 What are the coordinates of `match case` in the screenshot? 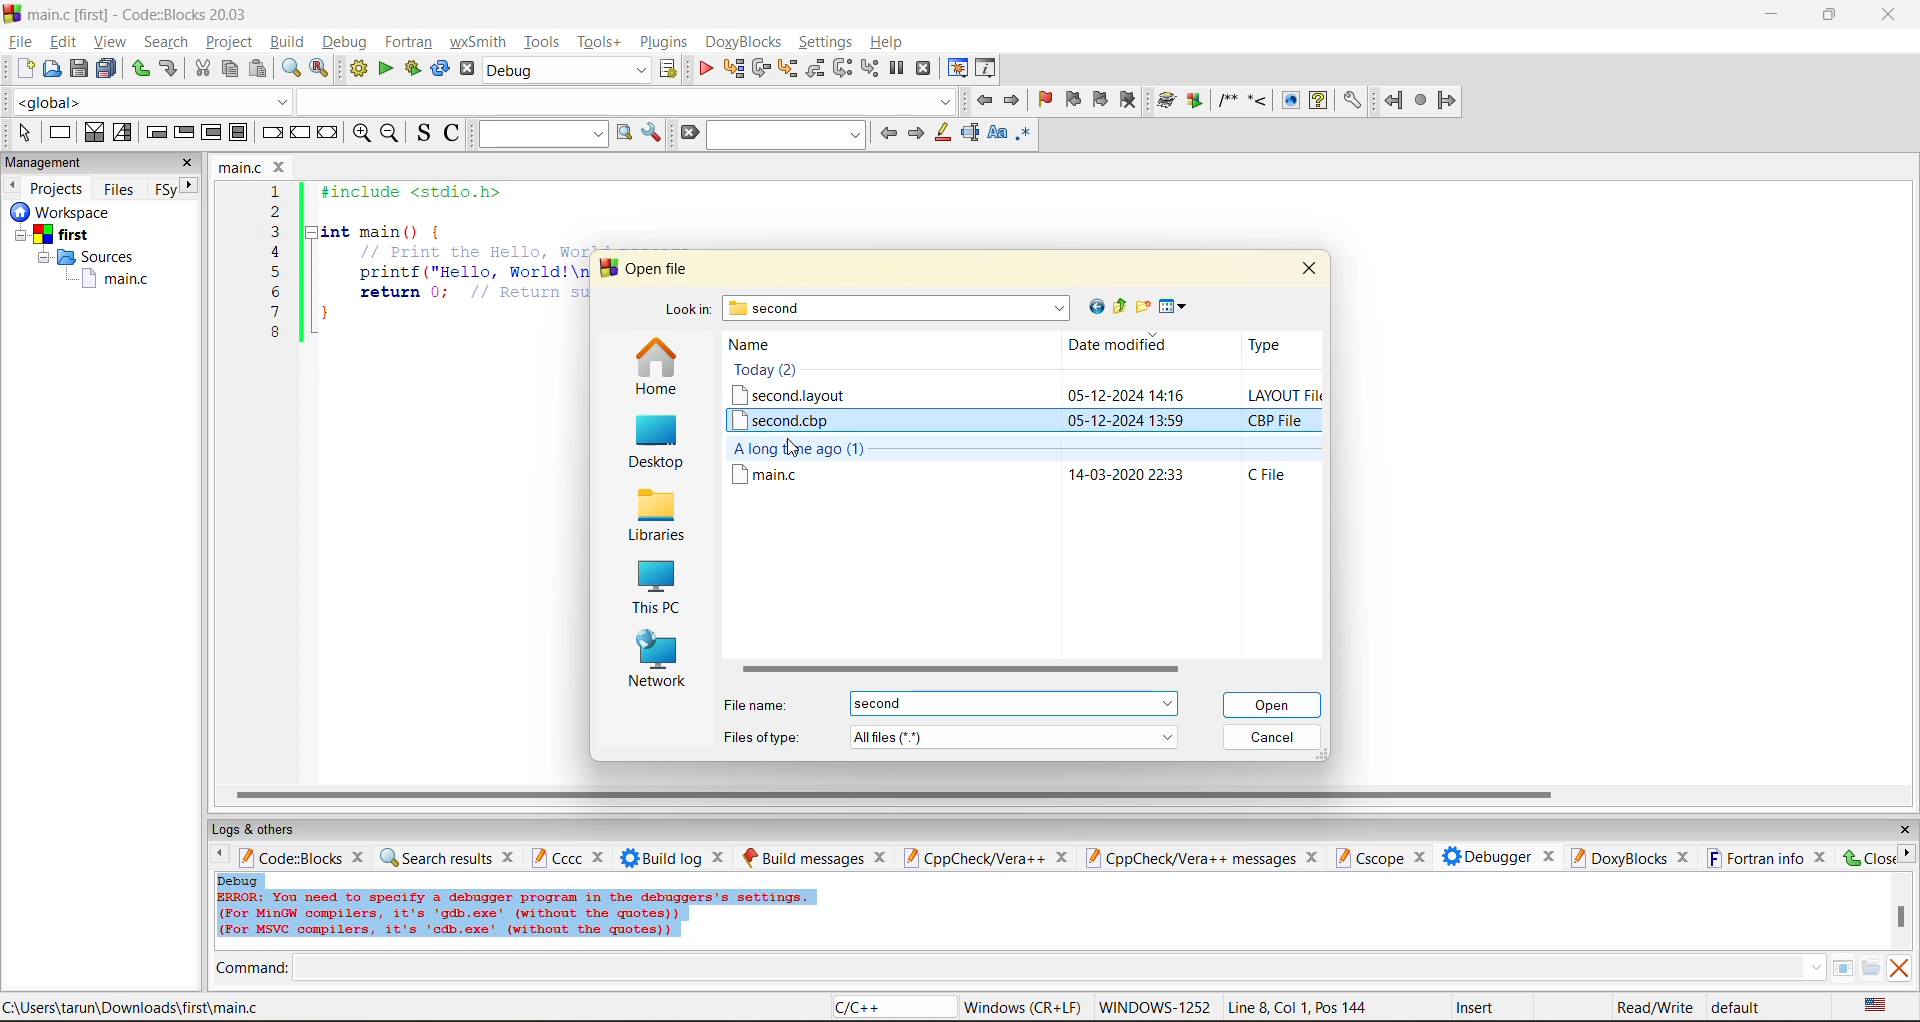 It's located at (996, 134).